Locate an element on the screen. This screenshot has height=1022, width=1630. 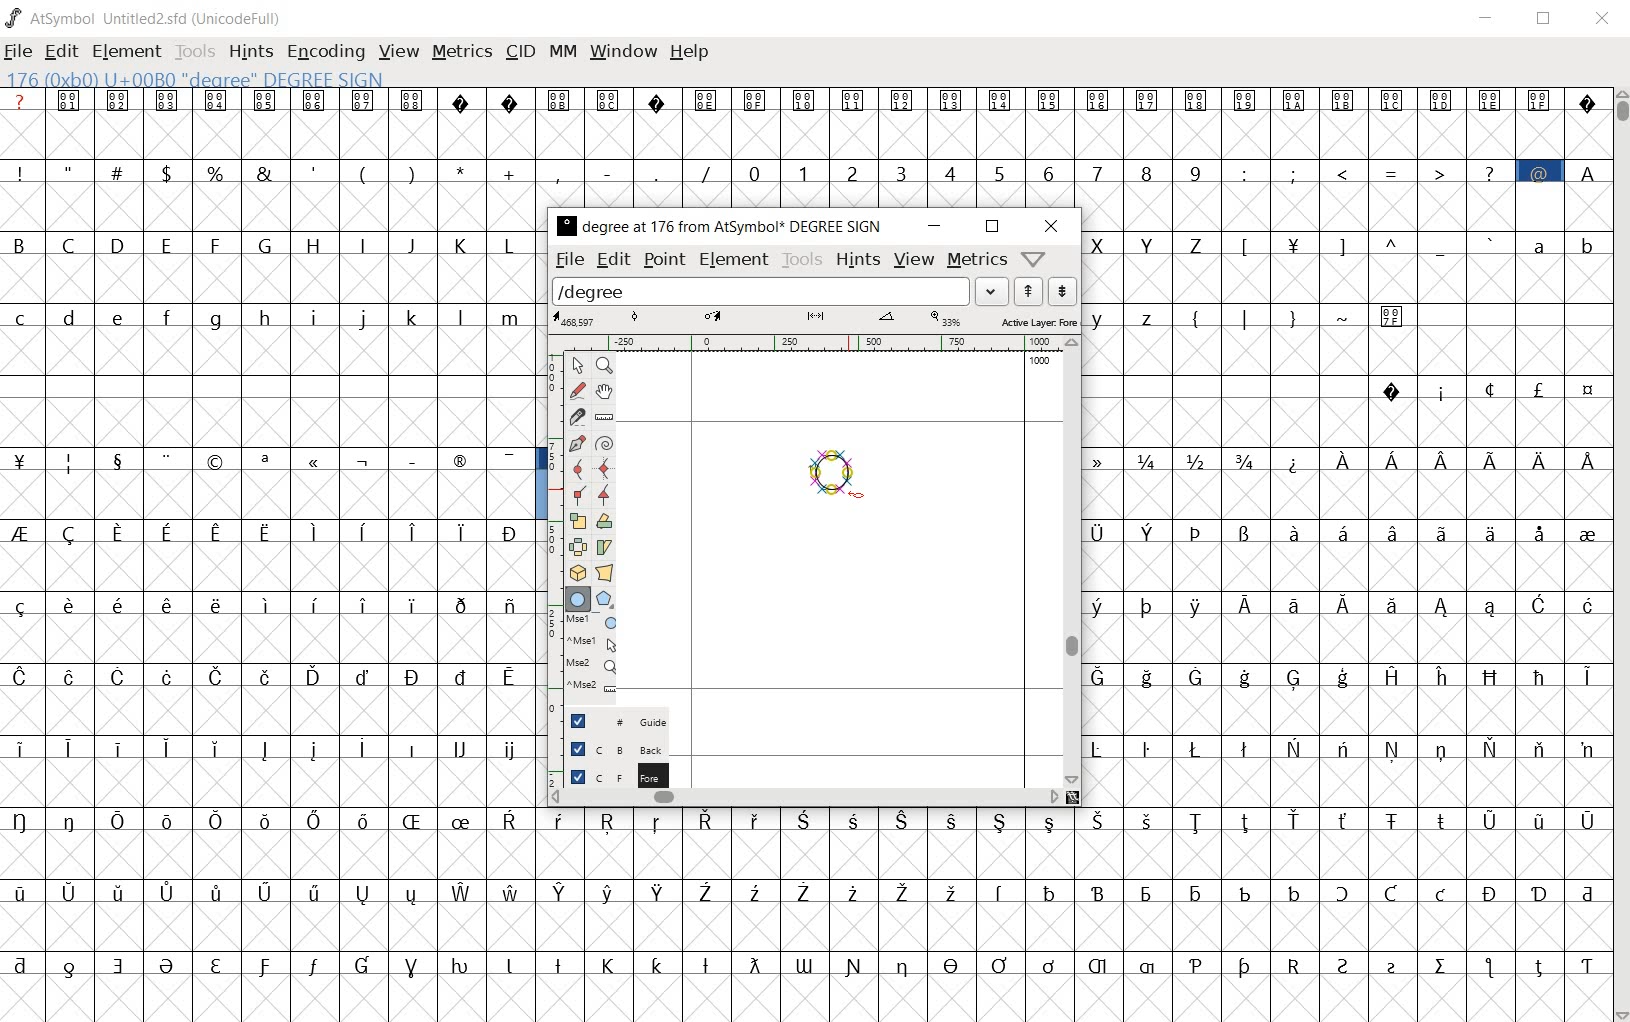
add a curve point always either horizontal or vertical is located at coordinates (606, 468).